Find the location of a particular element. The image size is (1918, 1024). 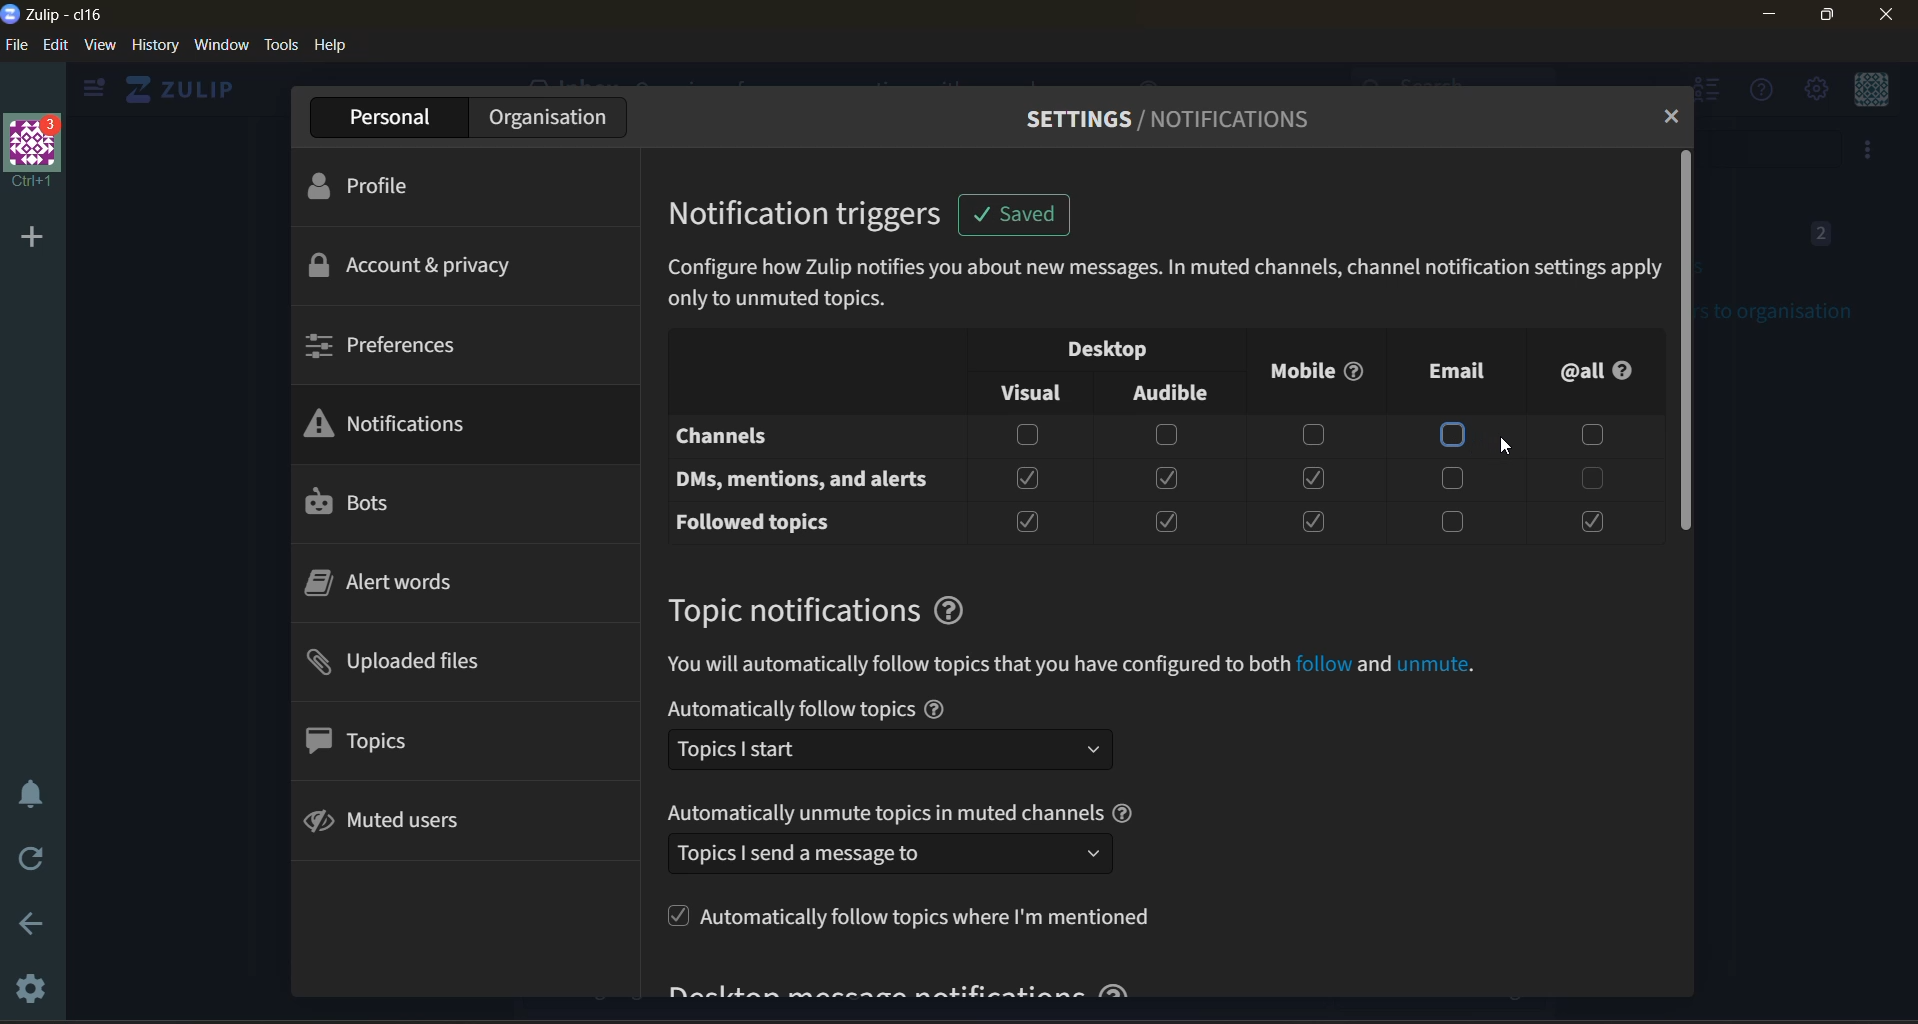

checkbox is located at coordinates (1585, 434).